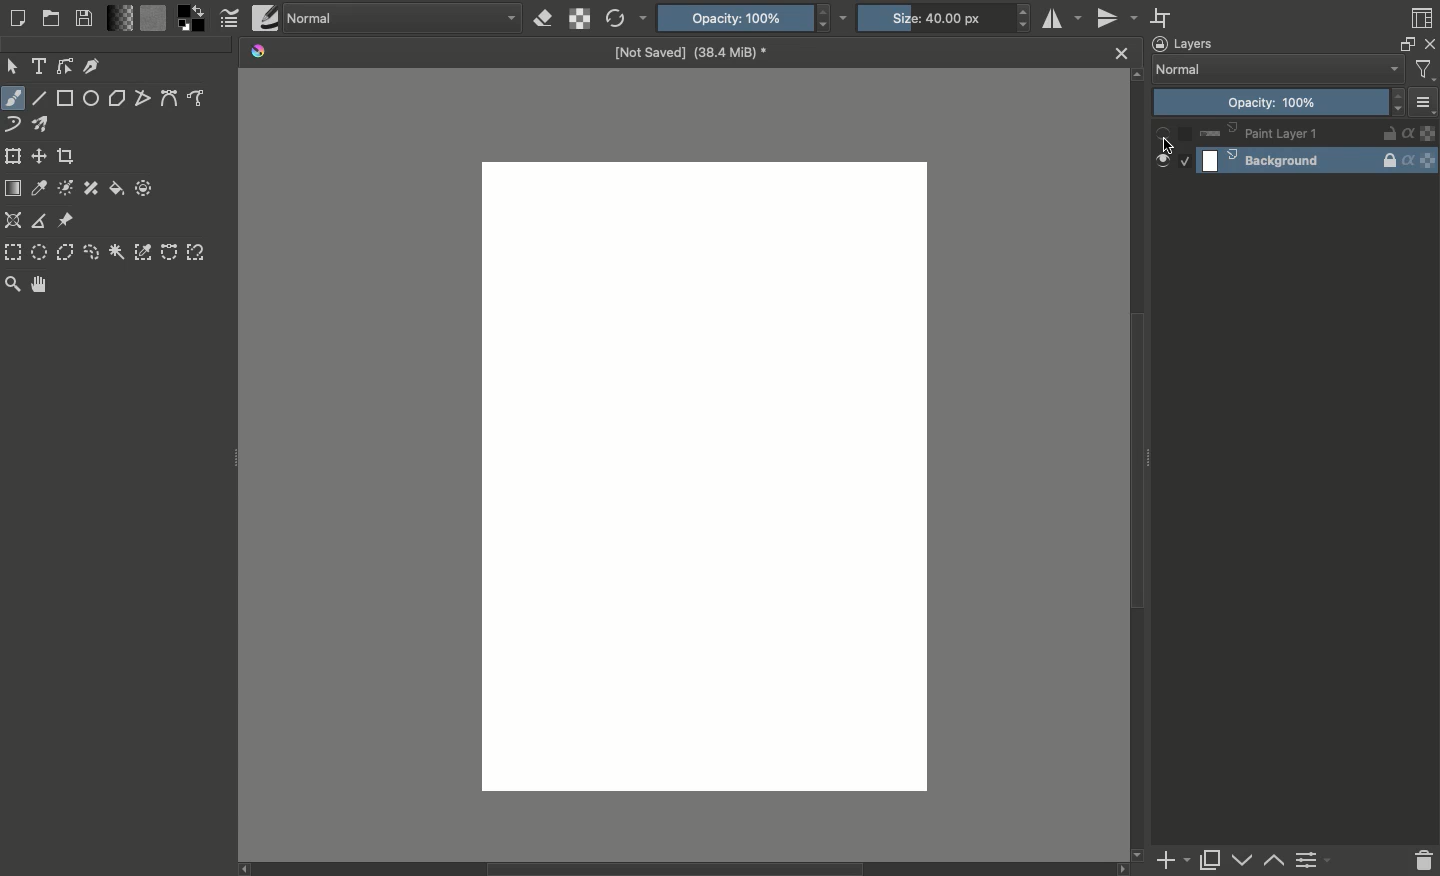 Image resolution: width=1440 pixels, height=876 pixels. Describe the element at coordinates (67, 254) in the screenshot. I see `Polygon selection tool` at that location.